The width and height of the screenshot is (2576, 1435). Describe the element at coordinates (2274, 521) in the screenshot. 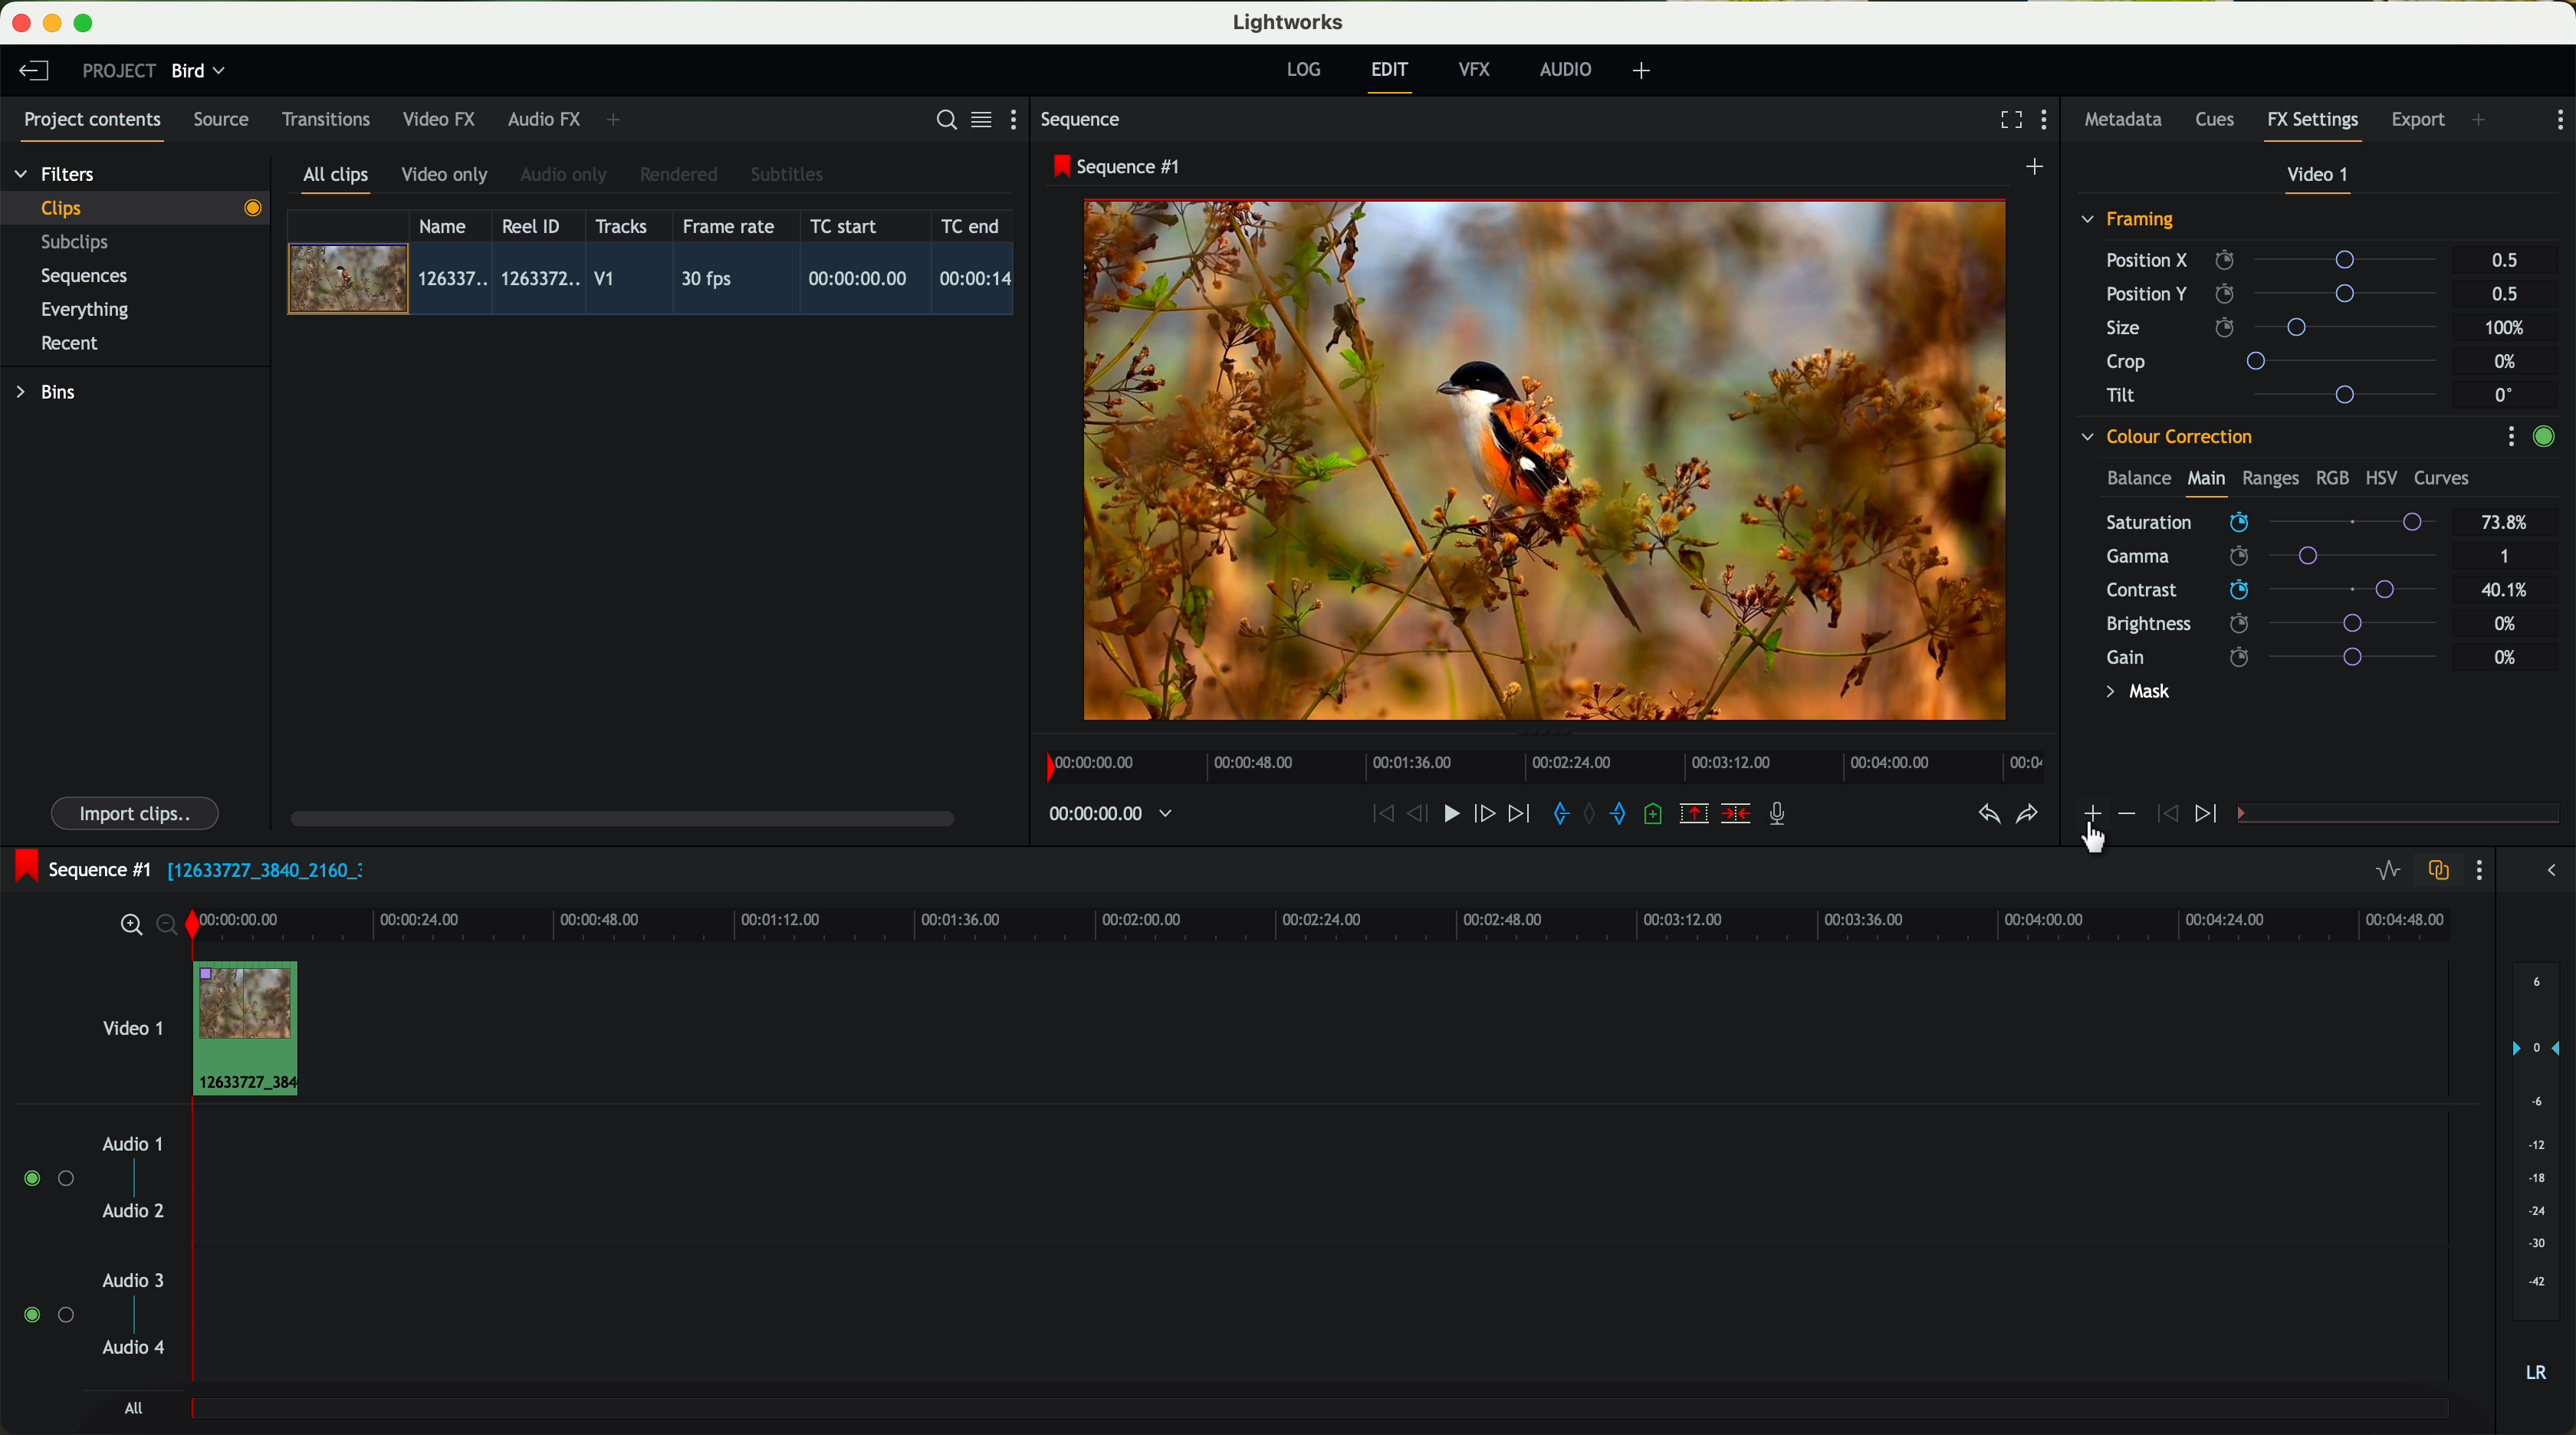

I see `mouse up (saturation)` at that location.